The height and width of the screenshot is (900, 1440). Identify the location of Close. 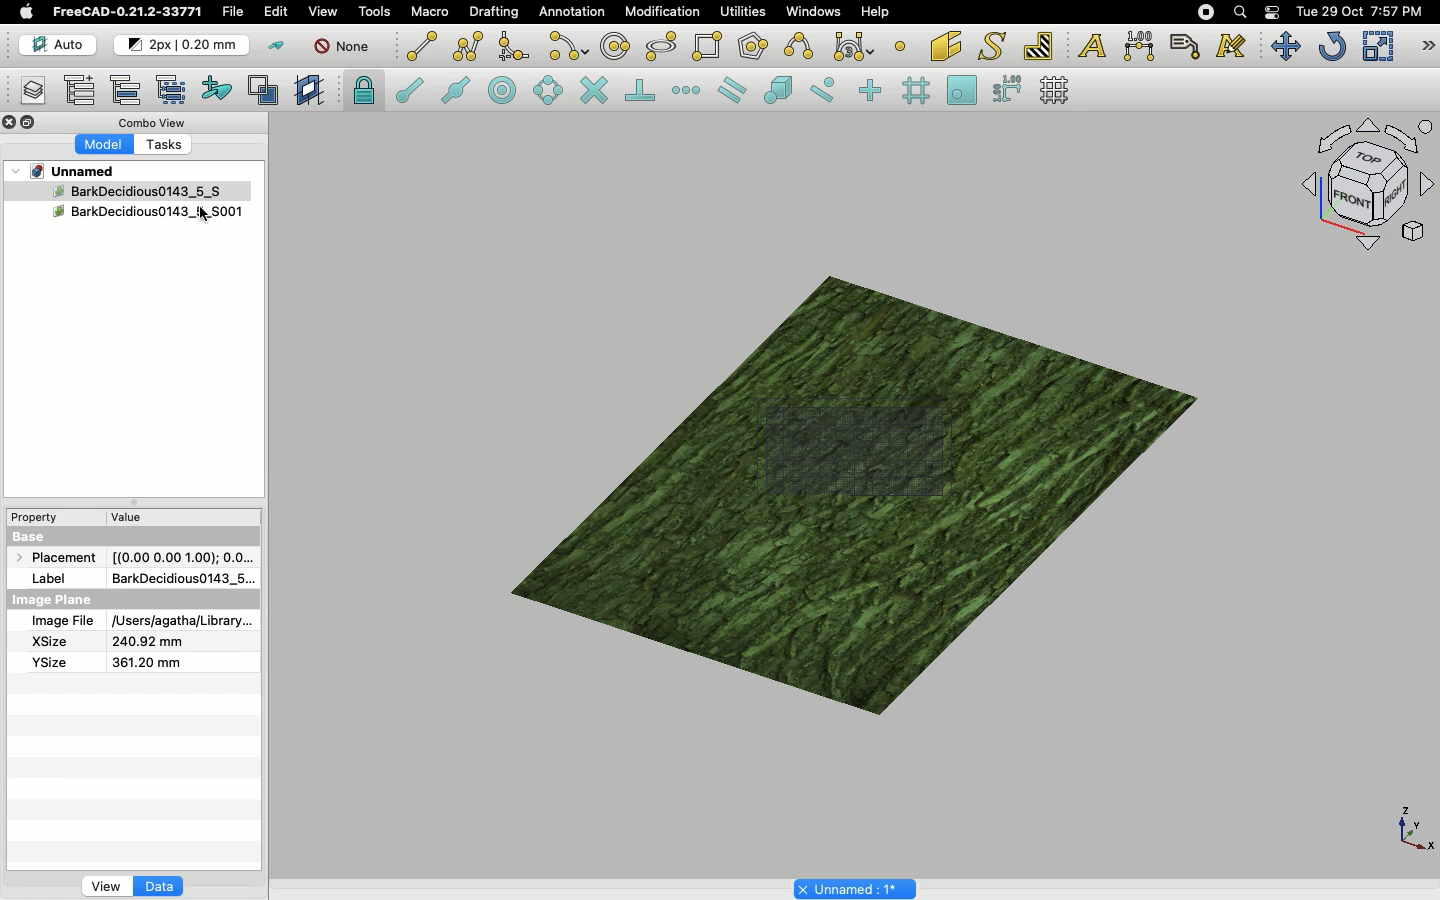
(10, 124).